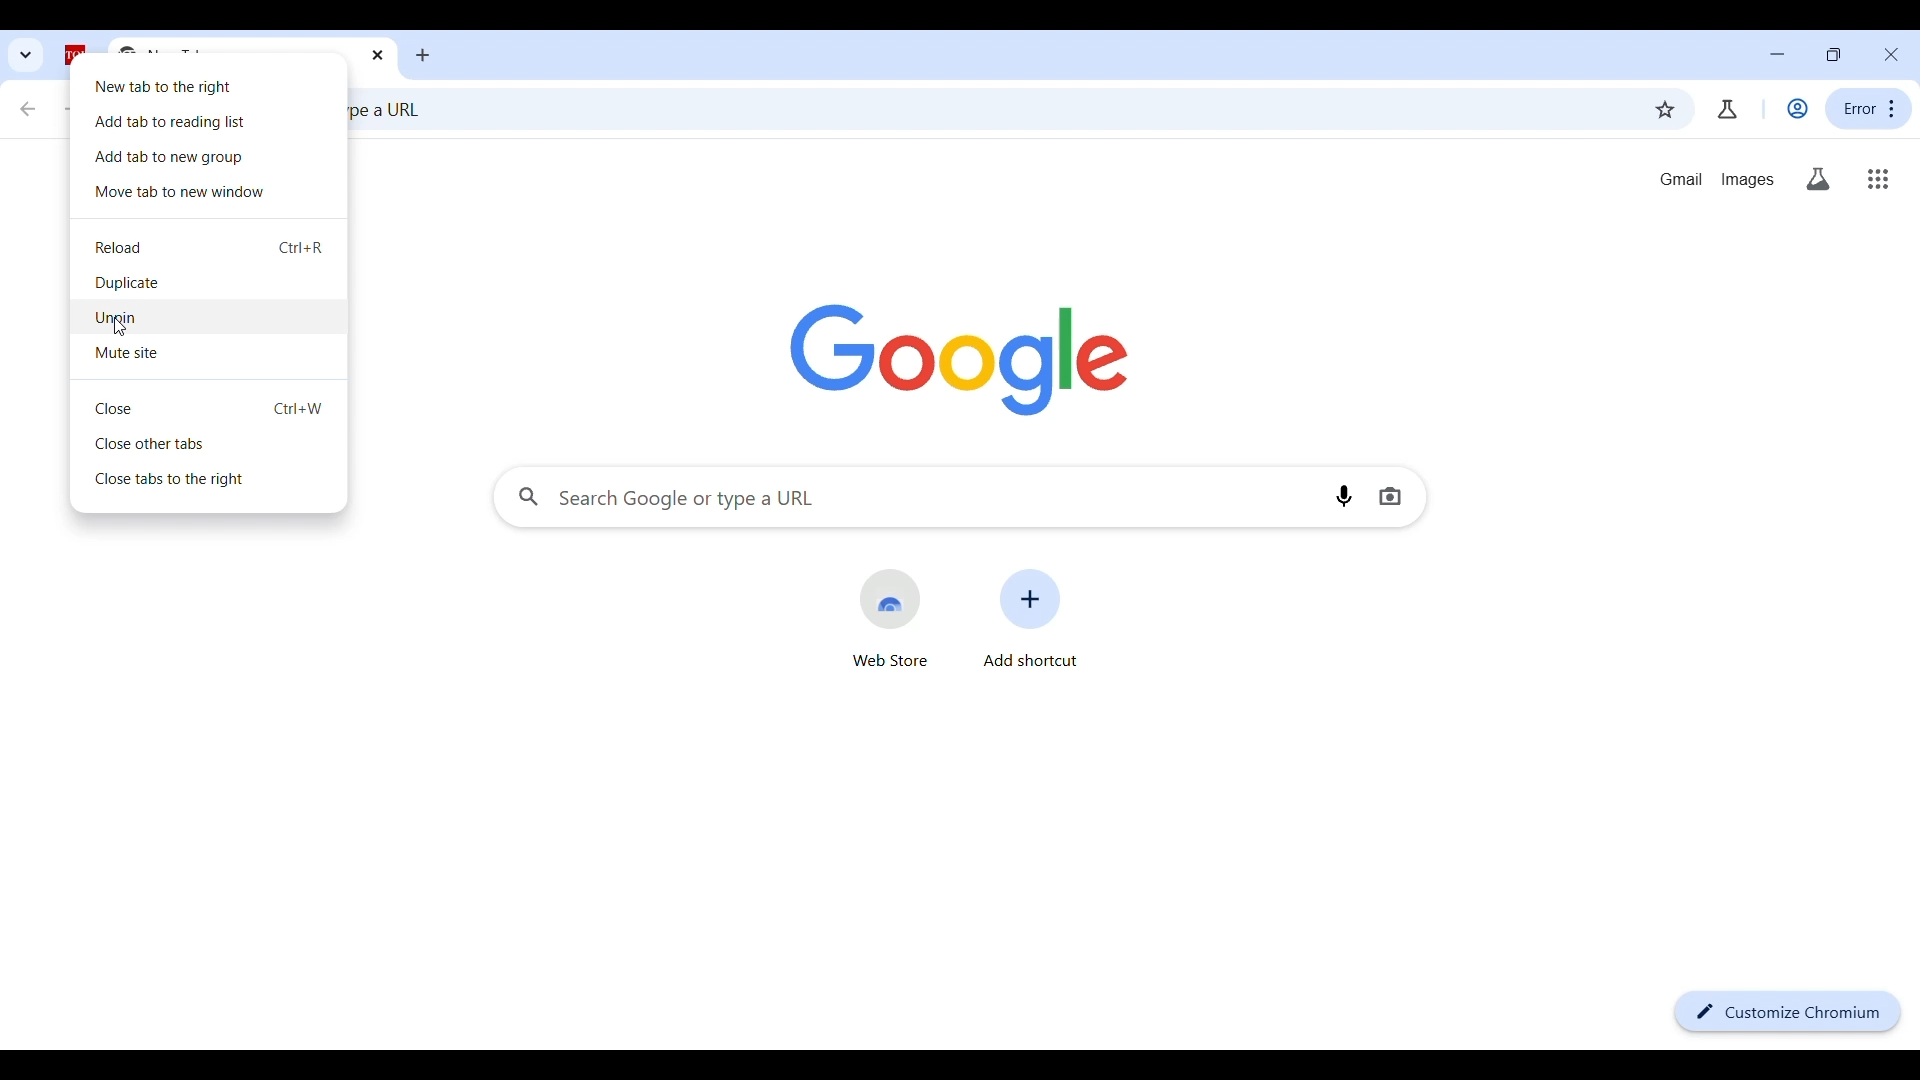  I want to click on Gmail, so click(1681, 179).